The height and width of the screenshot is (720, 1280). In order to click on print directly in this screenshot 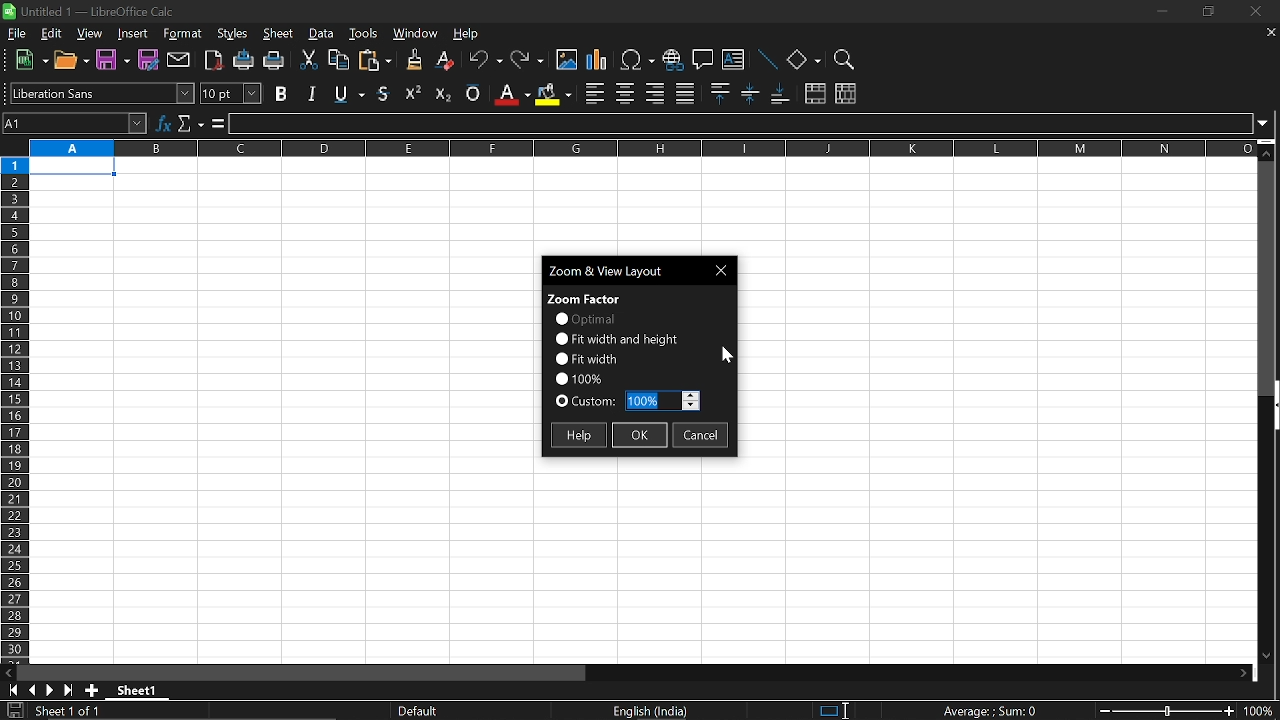, I will do `click(244, 62)`.